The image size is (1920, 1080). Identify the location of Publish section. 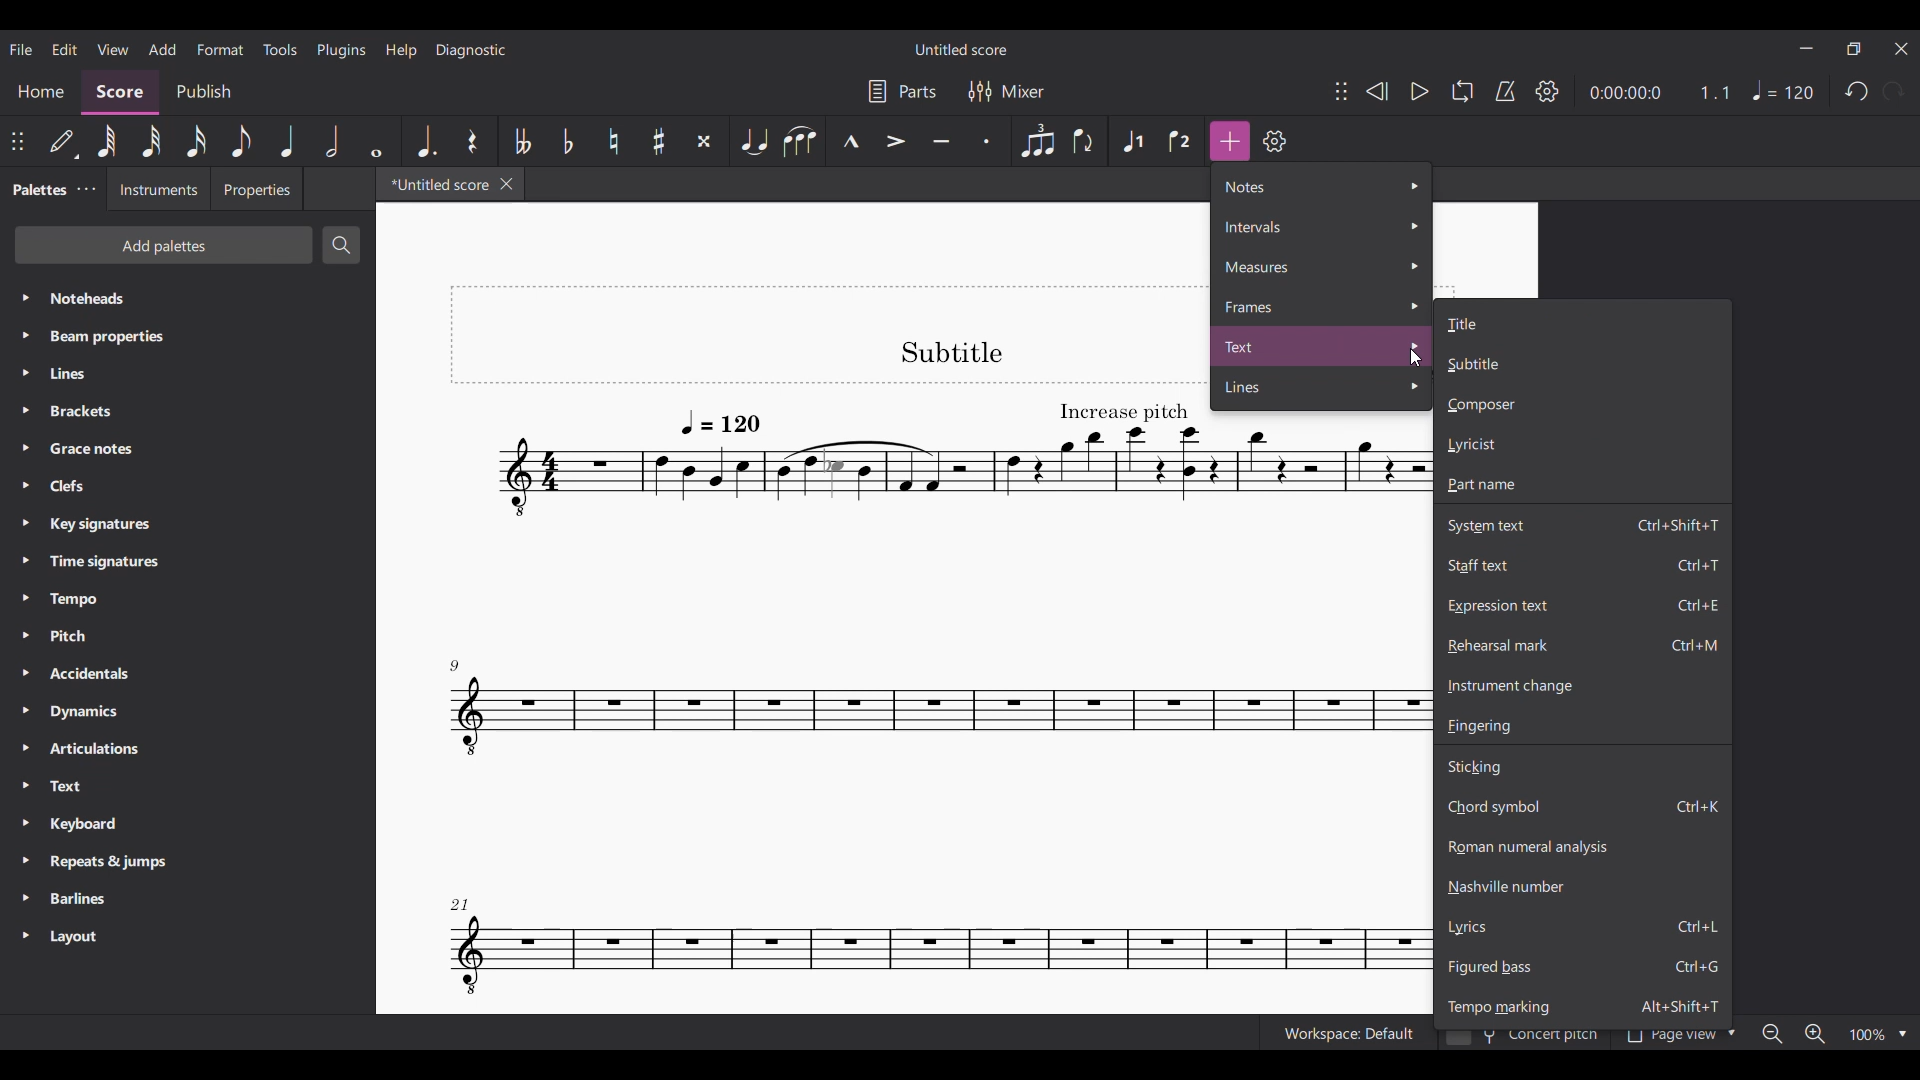
(203, 92).